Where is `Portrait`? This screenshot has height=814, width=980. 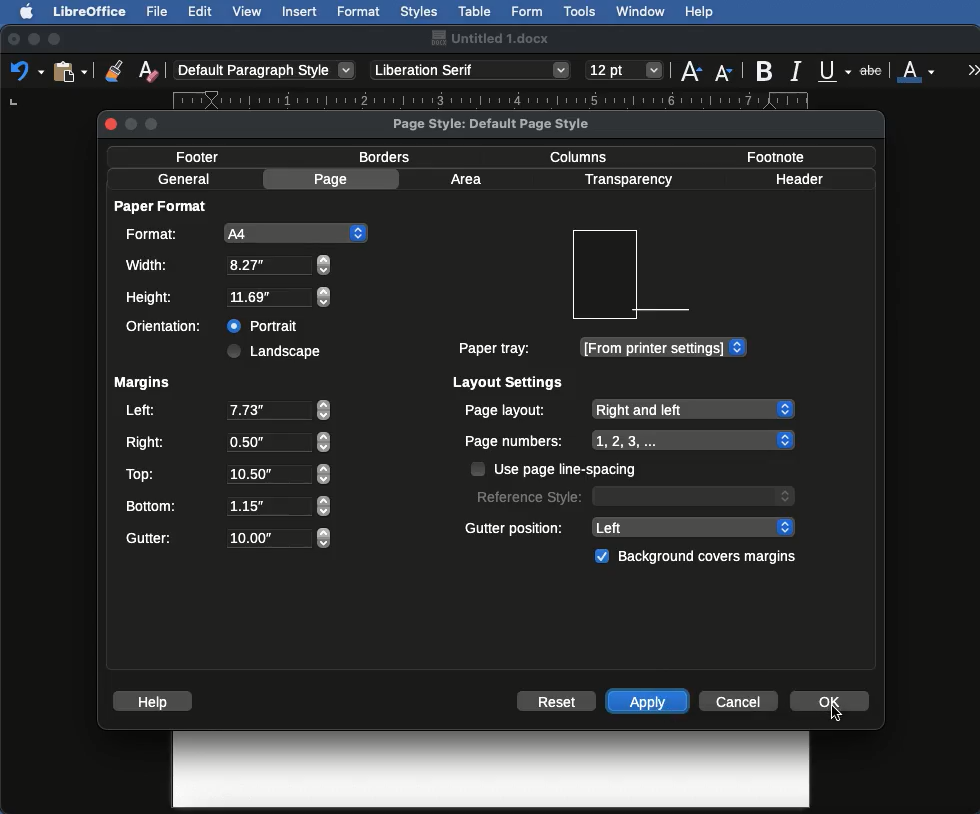
Portrait is located at coordinates (265, 323).